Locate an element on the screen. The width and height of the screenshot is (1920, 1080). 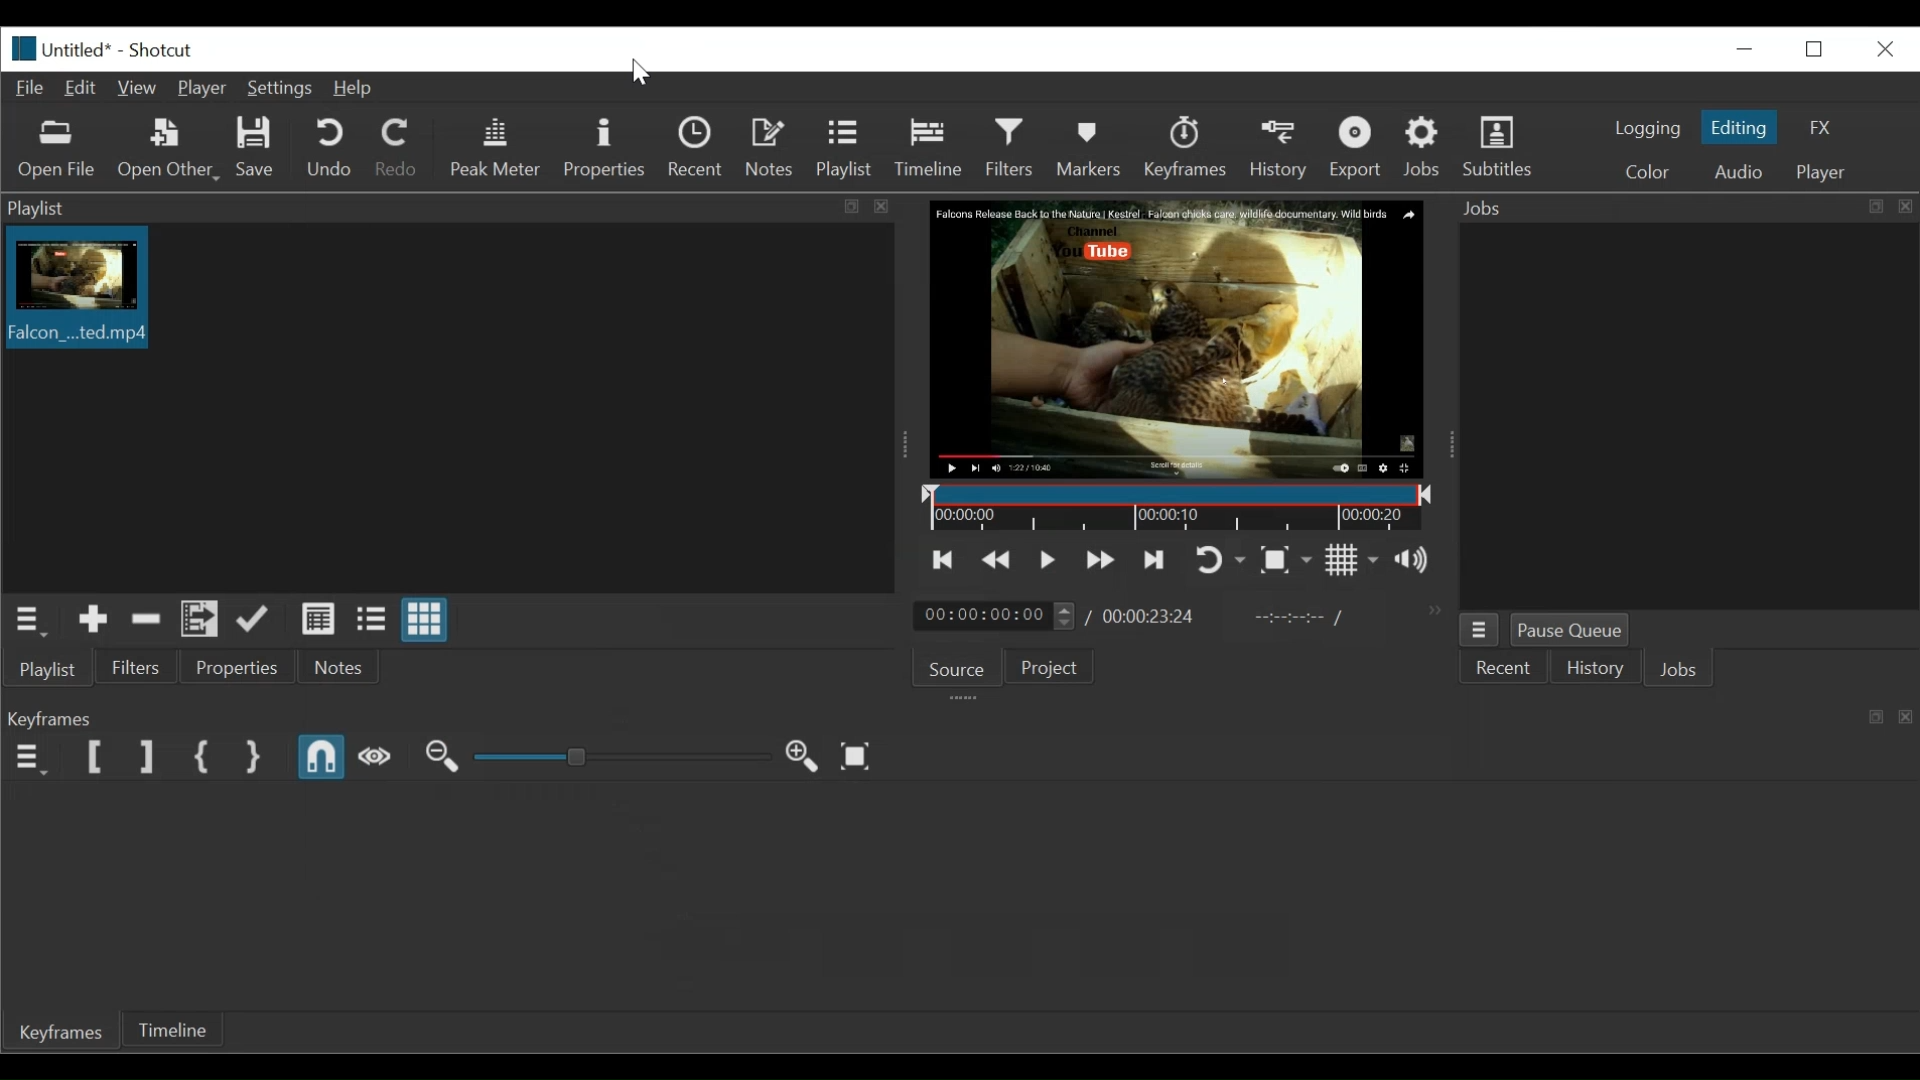
00:00:00:00 is located at coordinates (994, 615).